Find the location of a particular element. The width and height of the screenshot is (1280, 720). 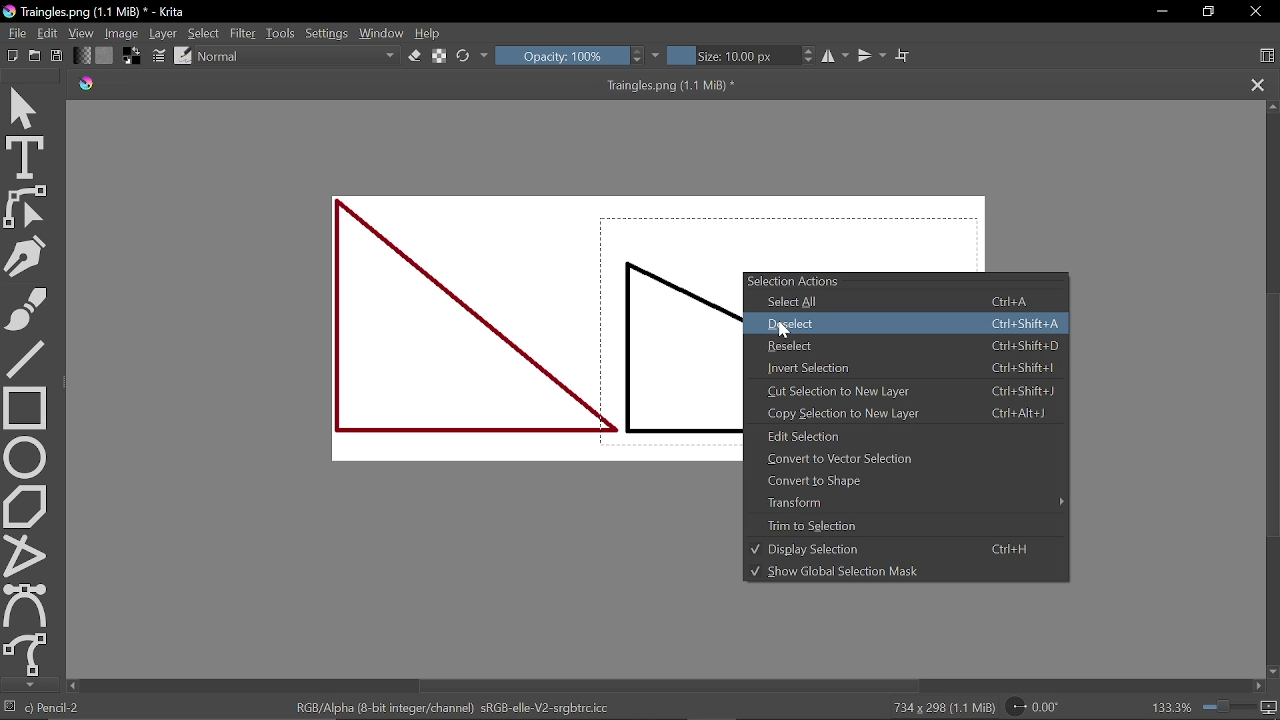

Wrap around tool is located at coordinates (902, 56).